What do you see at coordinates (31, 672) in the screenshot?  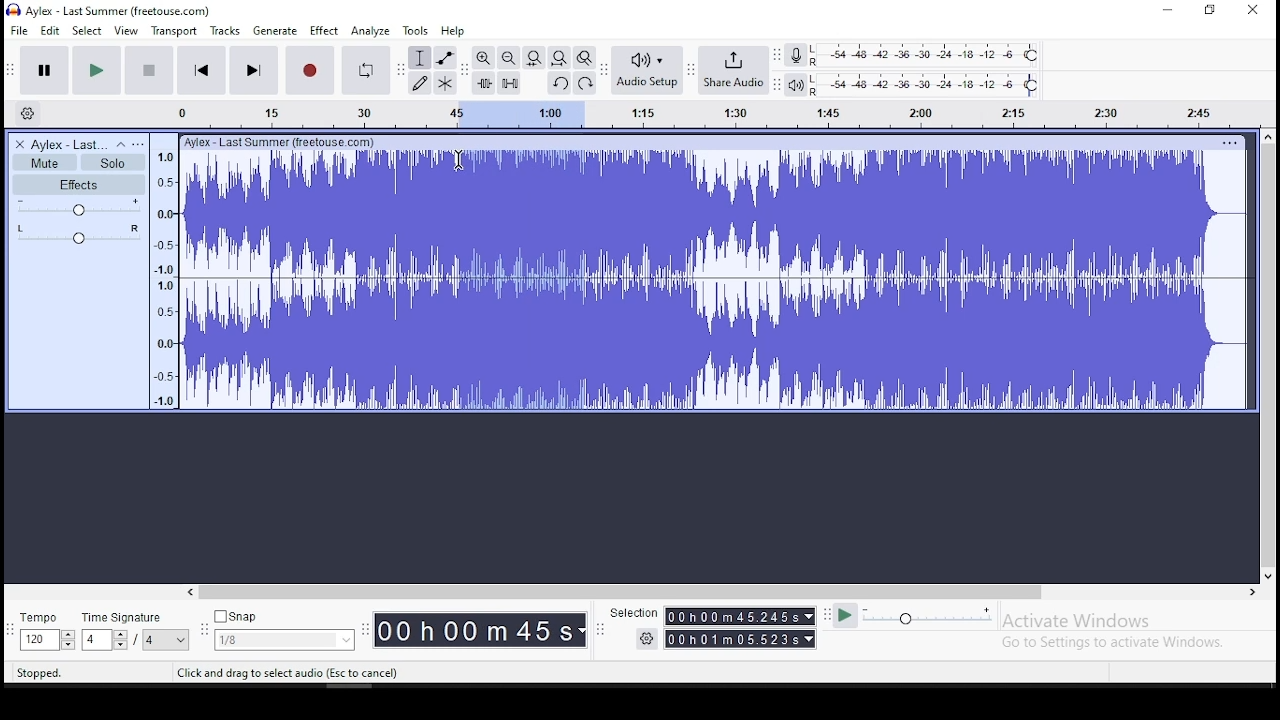 I see `| Stopped.` at bounding box center [31, 672].